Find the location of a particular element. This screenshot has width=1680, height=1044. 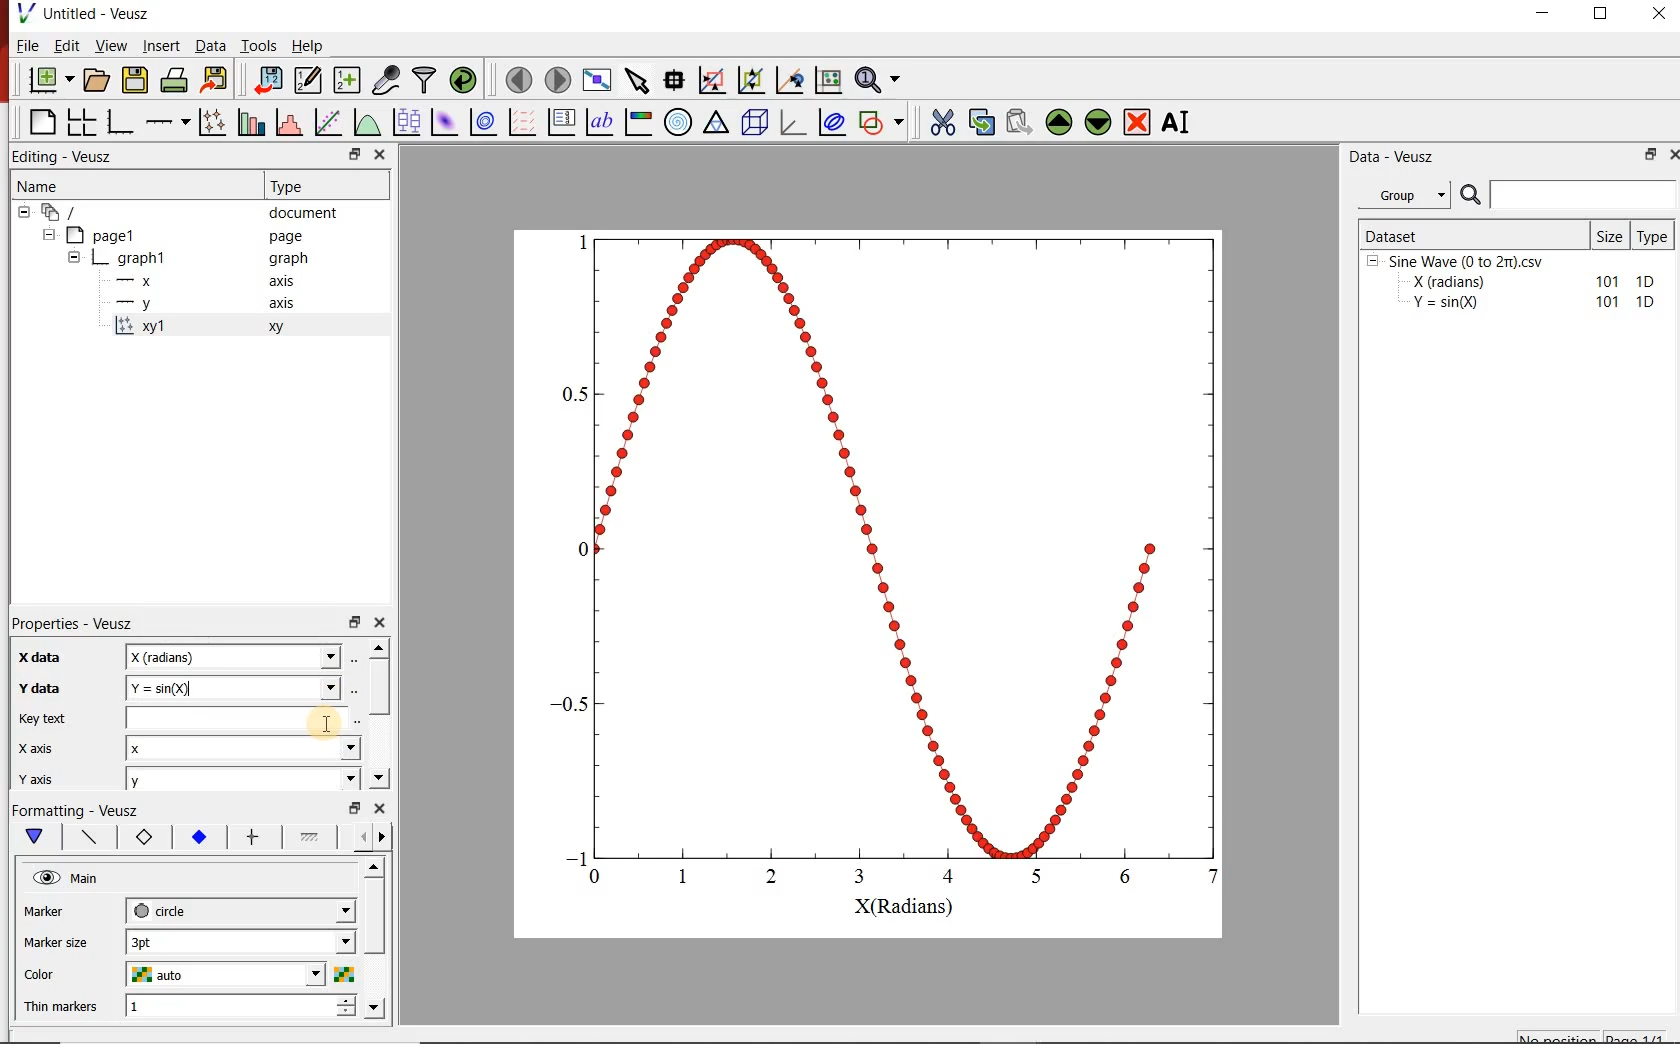

Min/Max is located at coordinates (355, 620).